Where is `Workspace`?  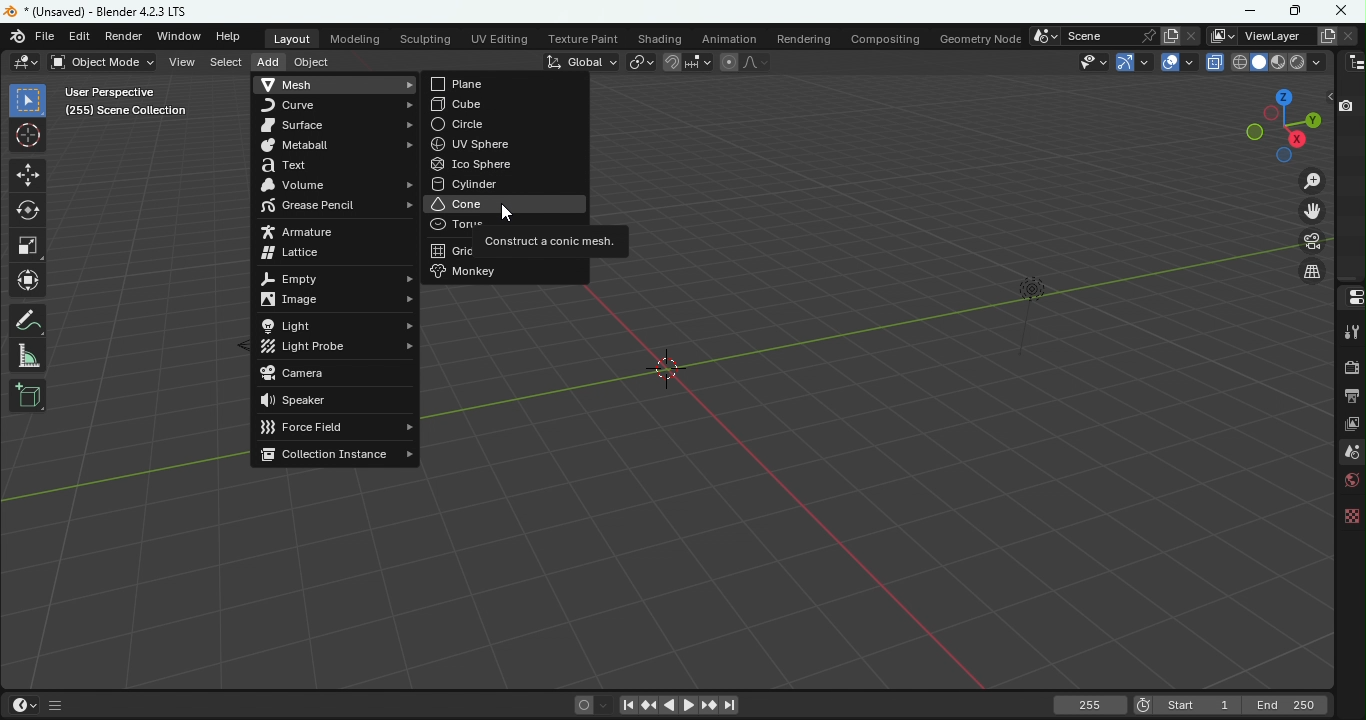 Workspace is located at coordinates (914, 376).